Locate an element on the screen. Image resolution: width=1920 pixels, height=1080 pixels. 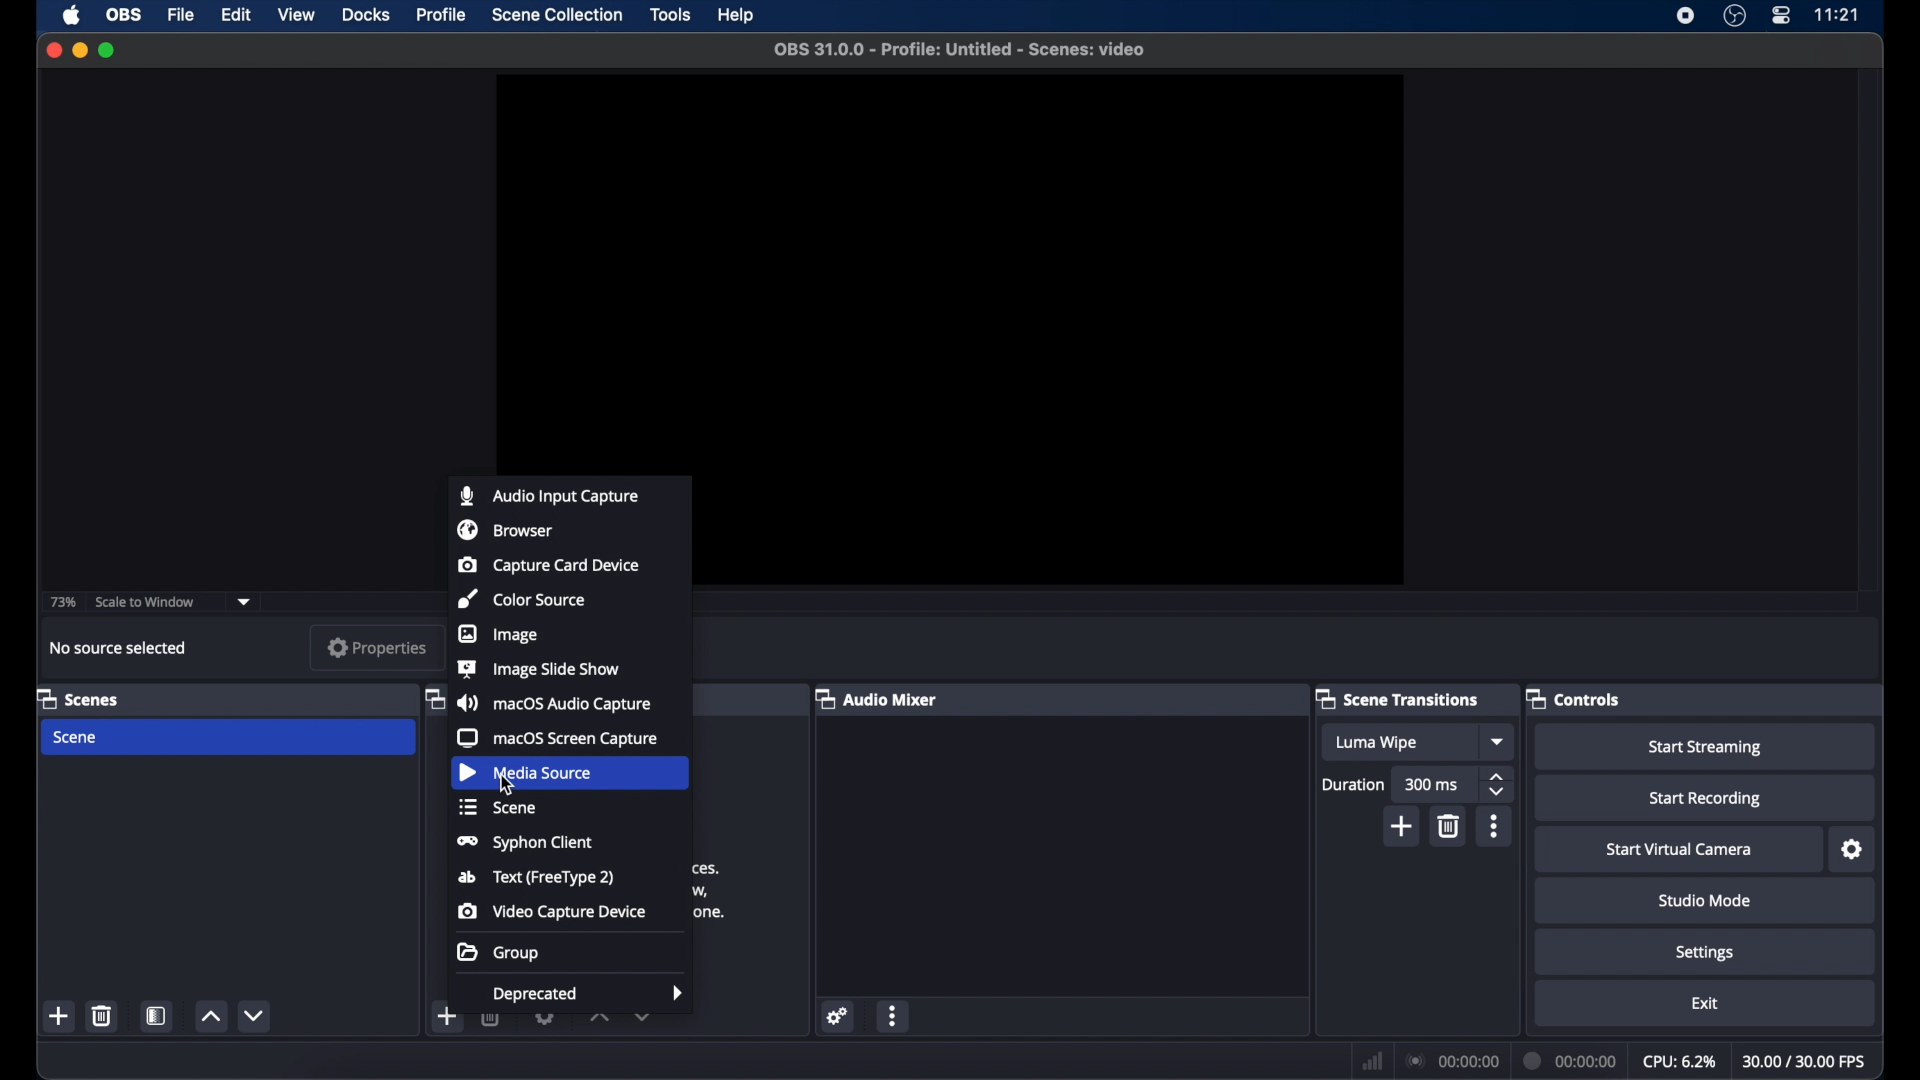
delete is located at coordinates (103, 1015).